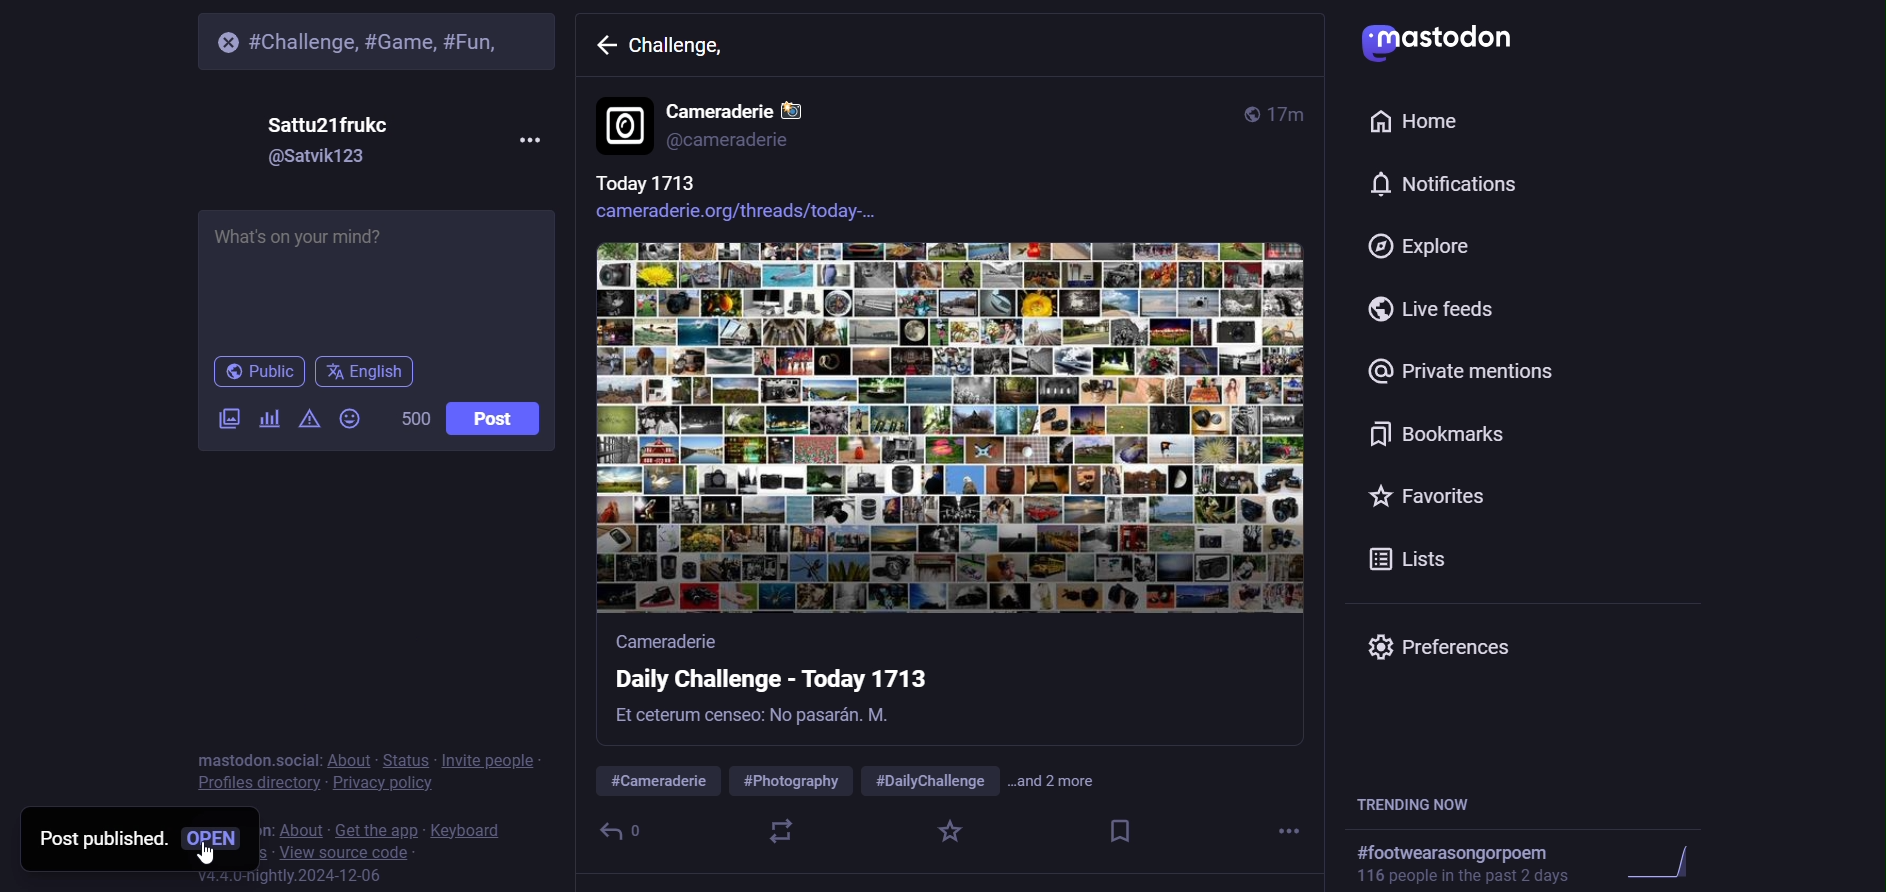  What do you see at coordinates (255, 758) in the screenshot?
I see `mastodon social` at bounding box center [255, 758].